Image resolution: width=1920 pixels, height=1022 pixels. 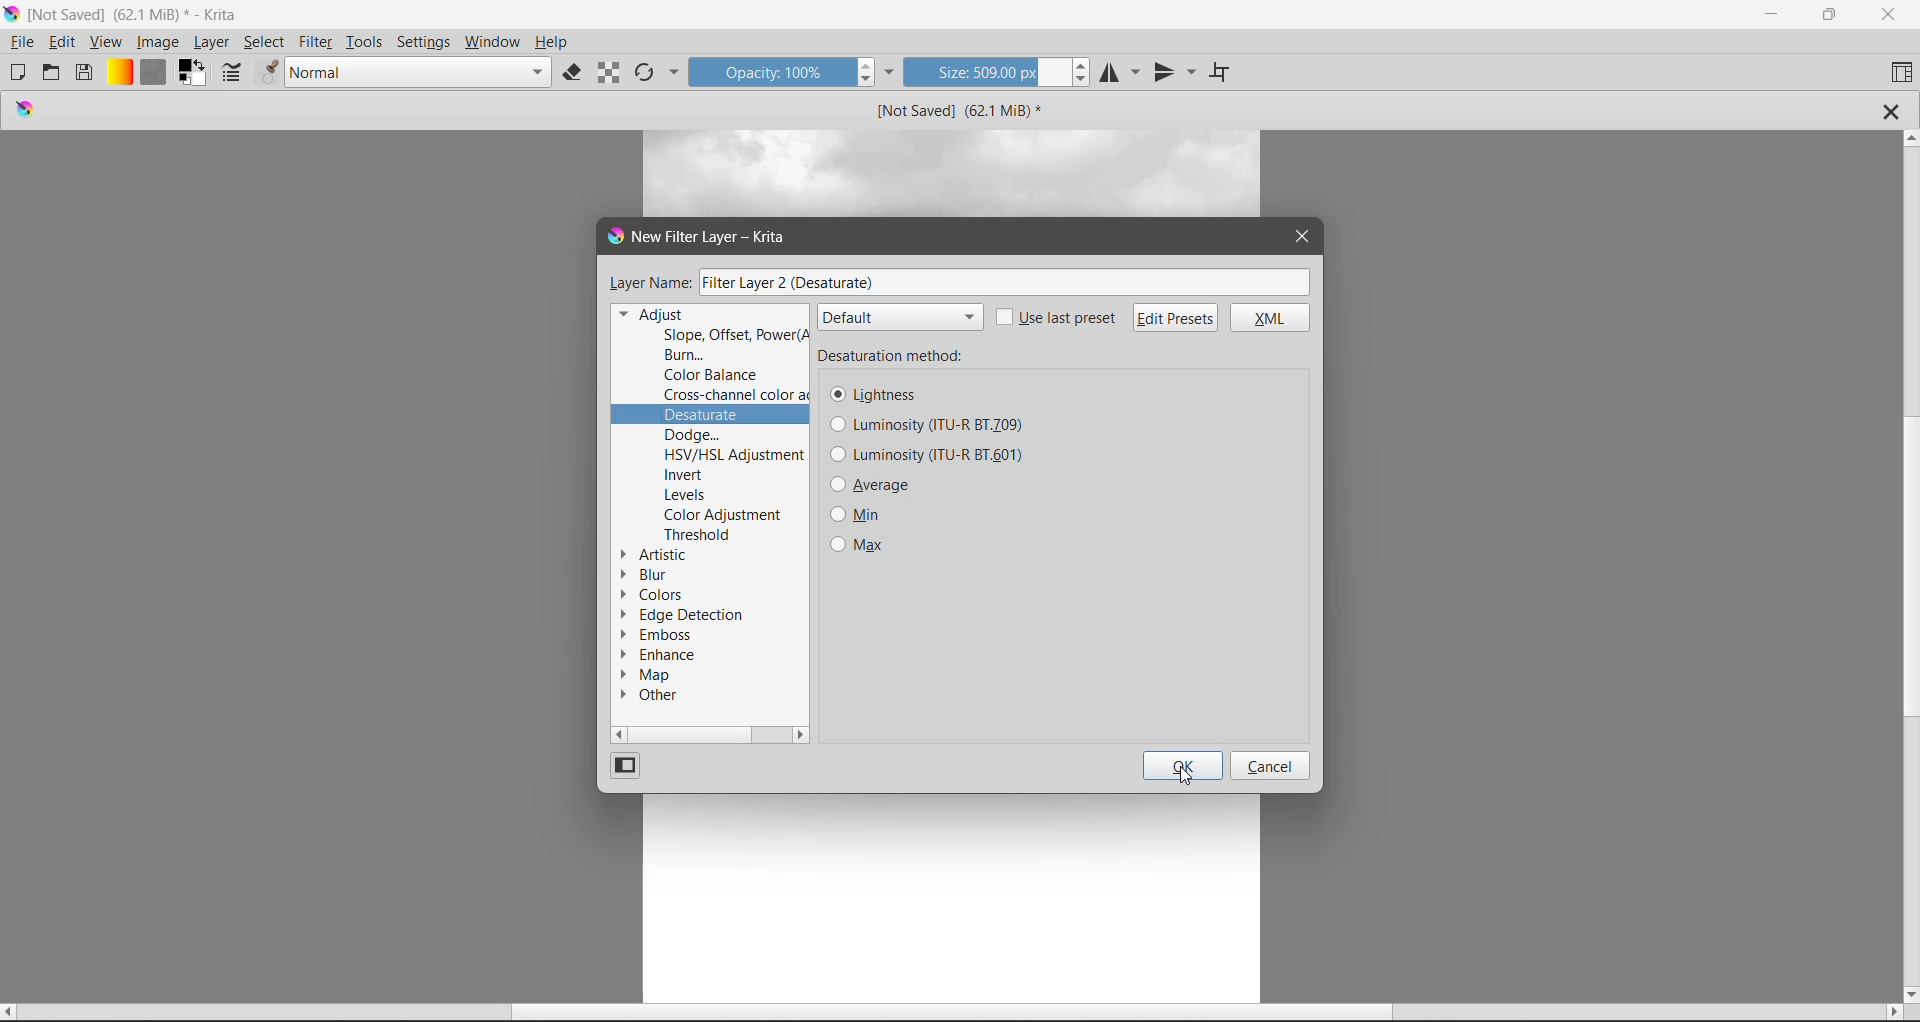 What do you see at coordinates (417, 73) in the screenshot?
I see `Blending mode` at bounding box center [417, 73].